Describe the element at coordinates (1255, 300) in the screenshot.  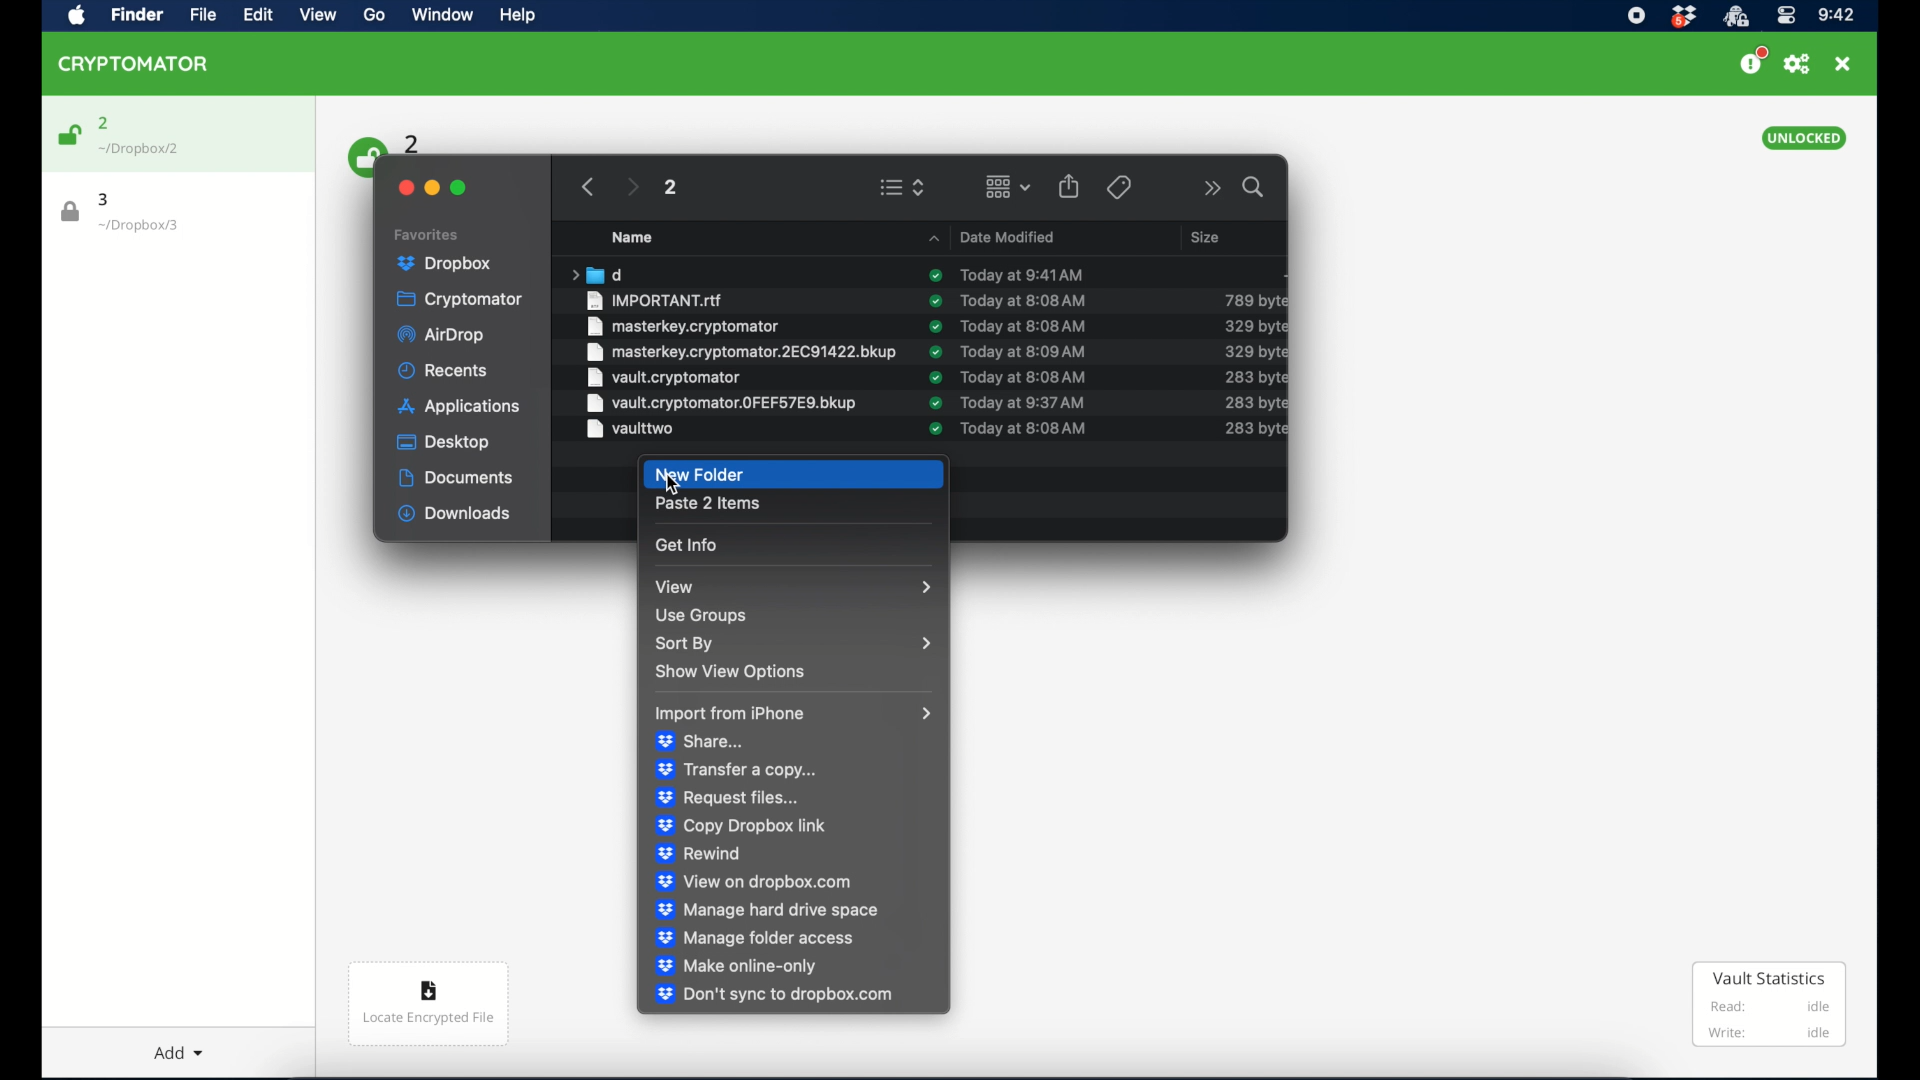
I see `size` at that location.